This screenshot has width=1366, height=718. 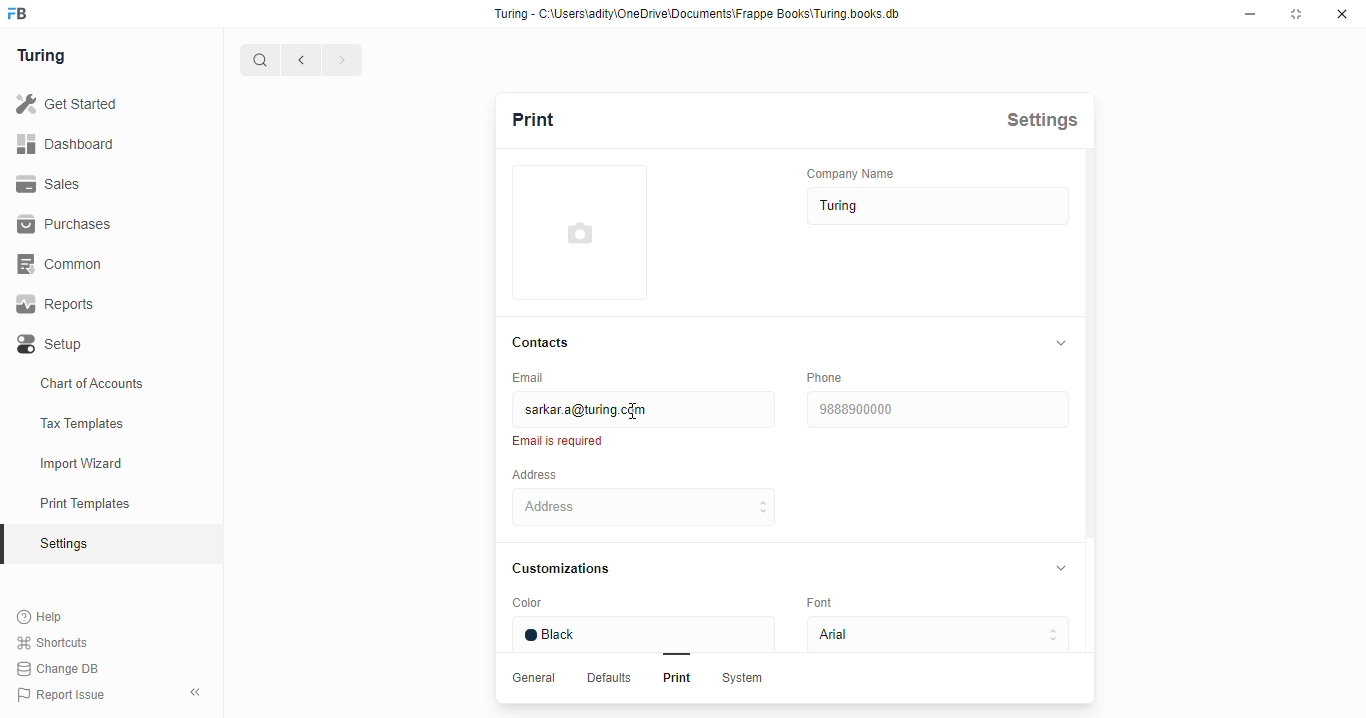 I want to click on Print Templates, so click(x=106, y=503).